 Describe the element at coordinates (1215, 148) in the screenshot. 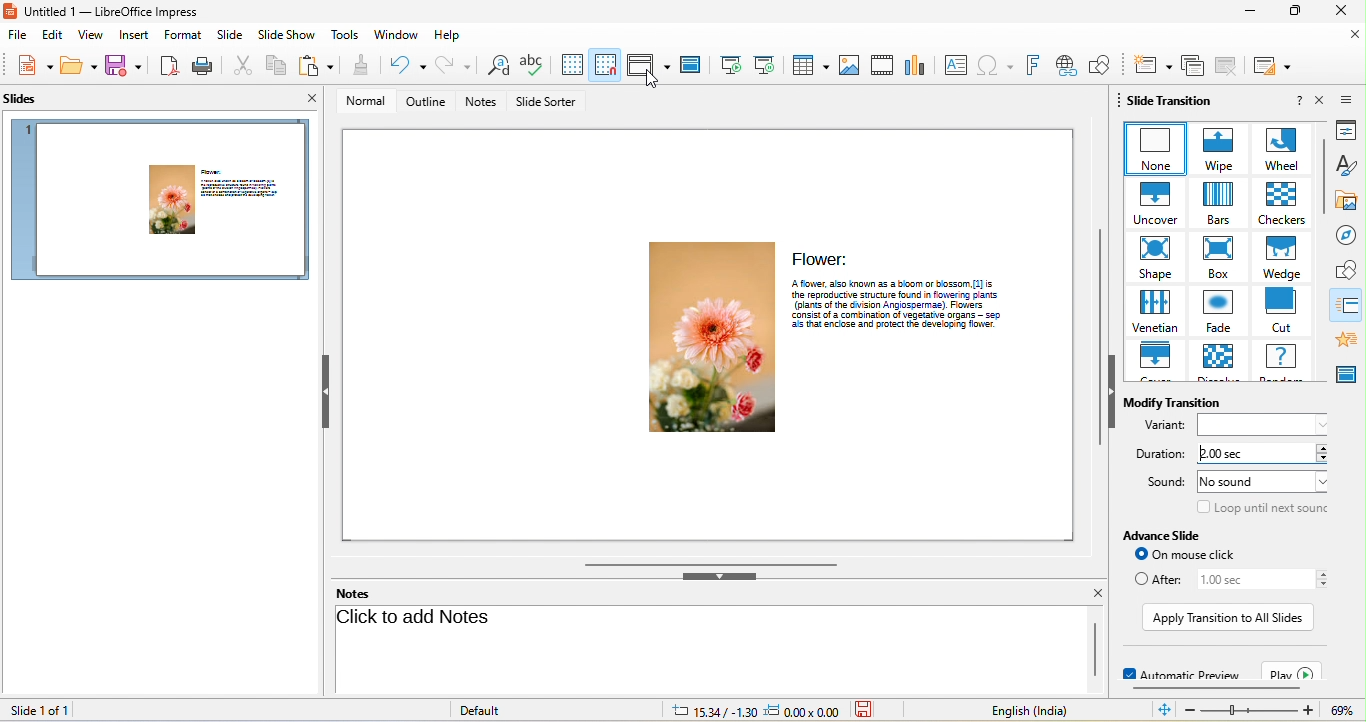

I see `wipe` at that location.